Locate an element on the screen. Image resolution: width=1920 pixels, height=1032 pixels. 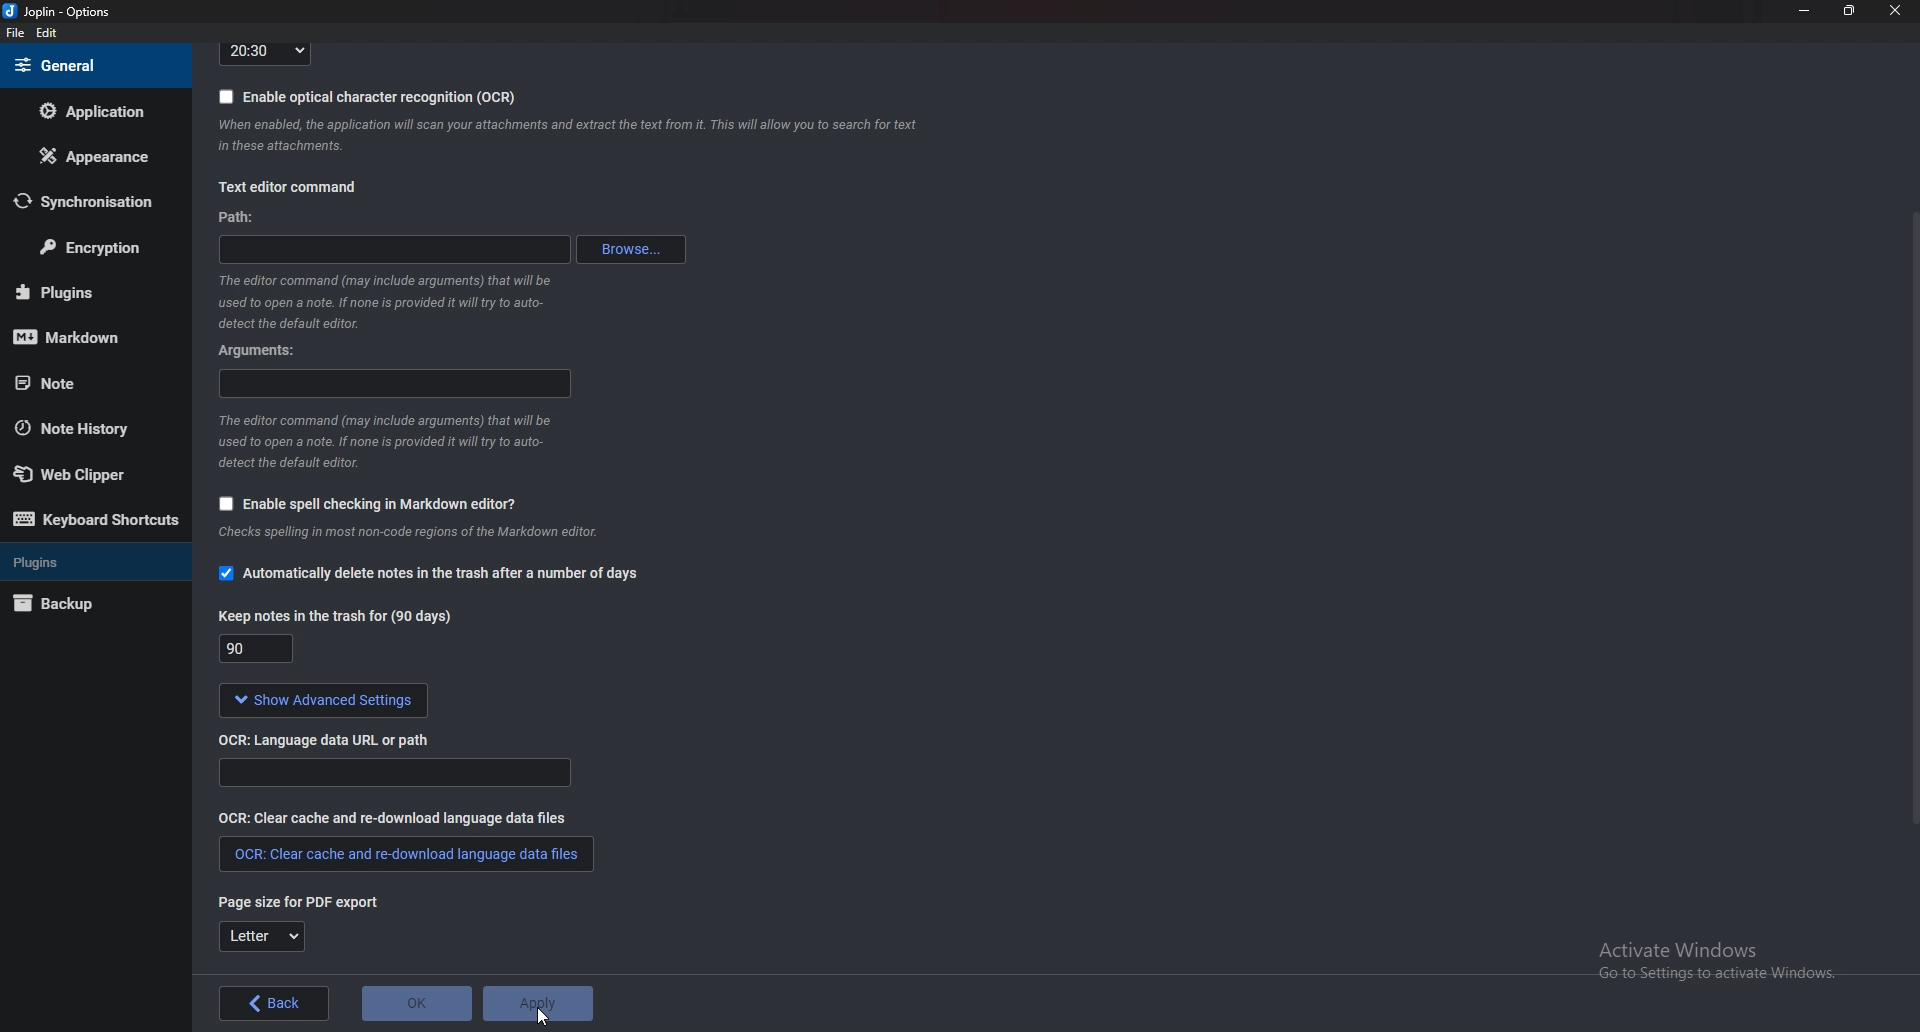
Synchronization is located at coordinates (84, 202).